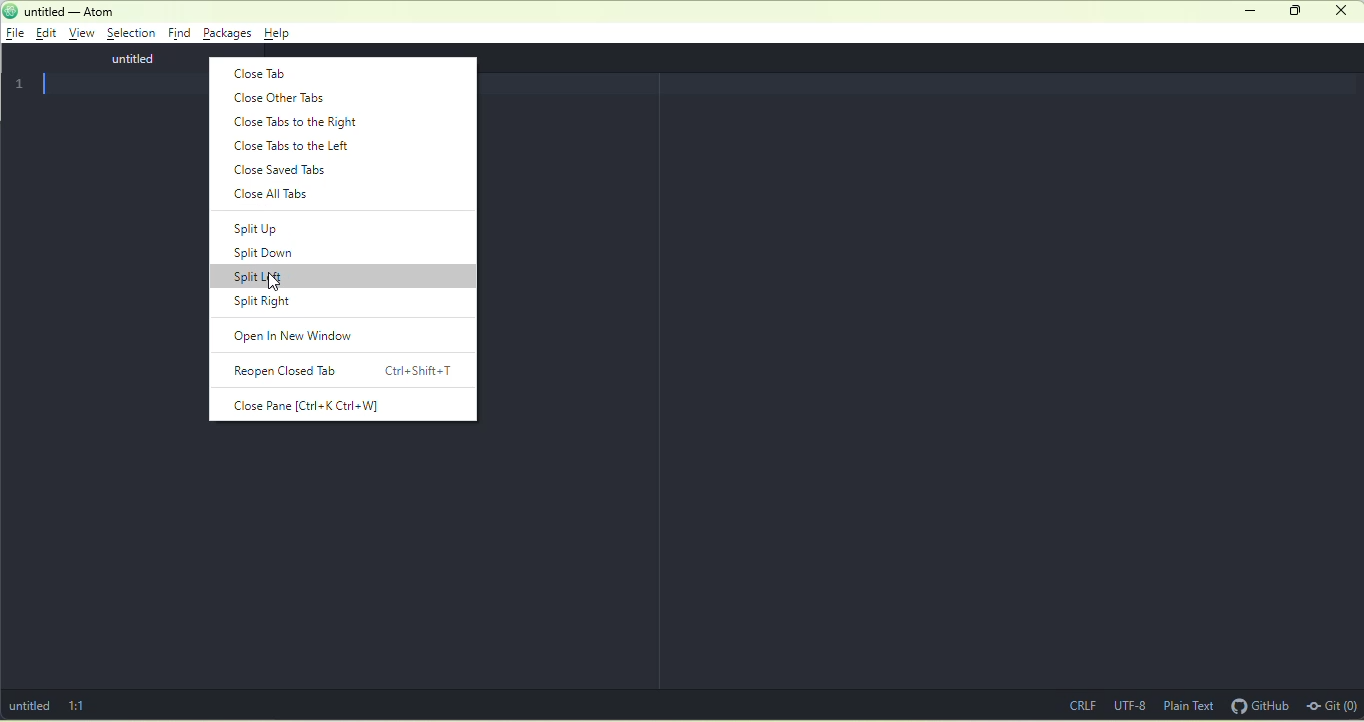  Describe the element at coordinates (50, 35) in the screenshot. I see `edit` at that location.